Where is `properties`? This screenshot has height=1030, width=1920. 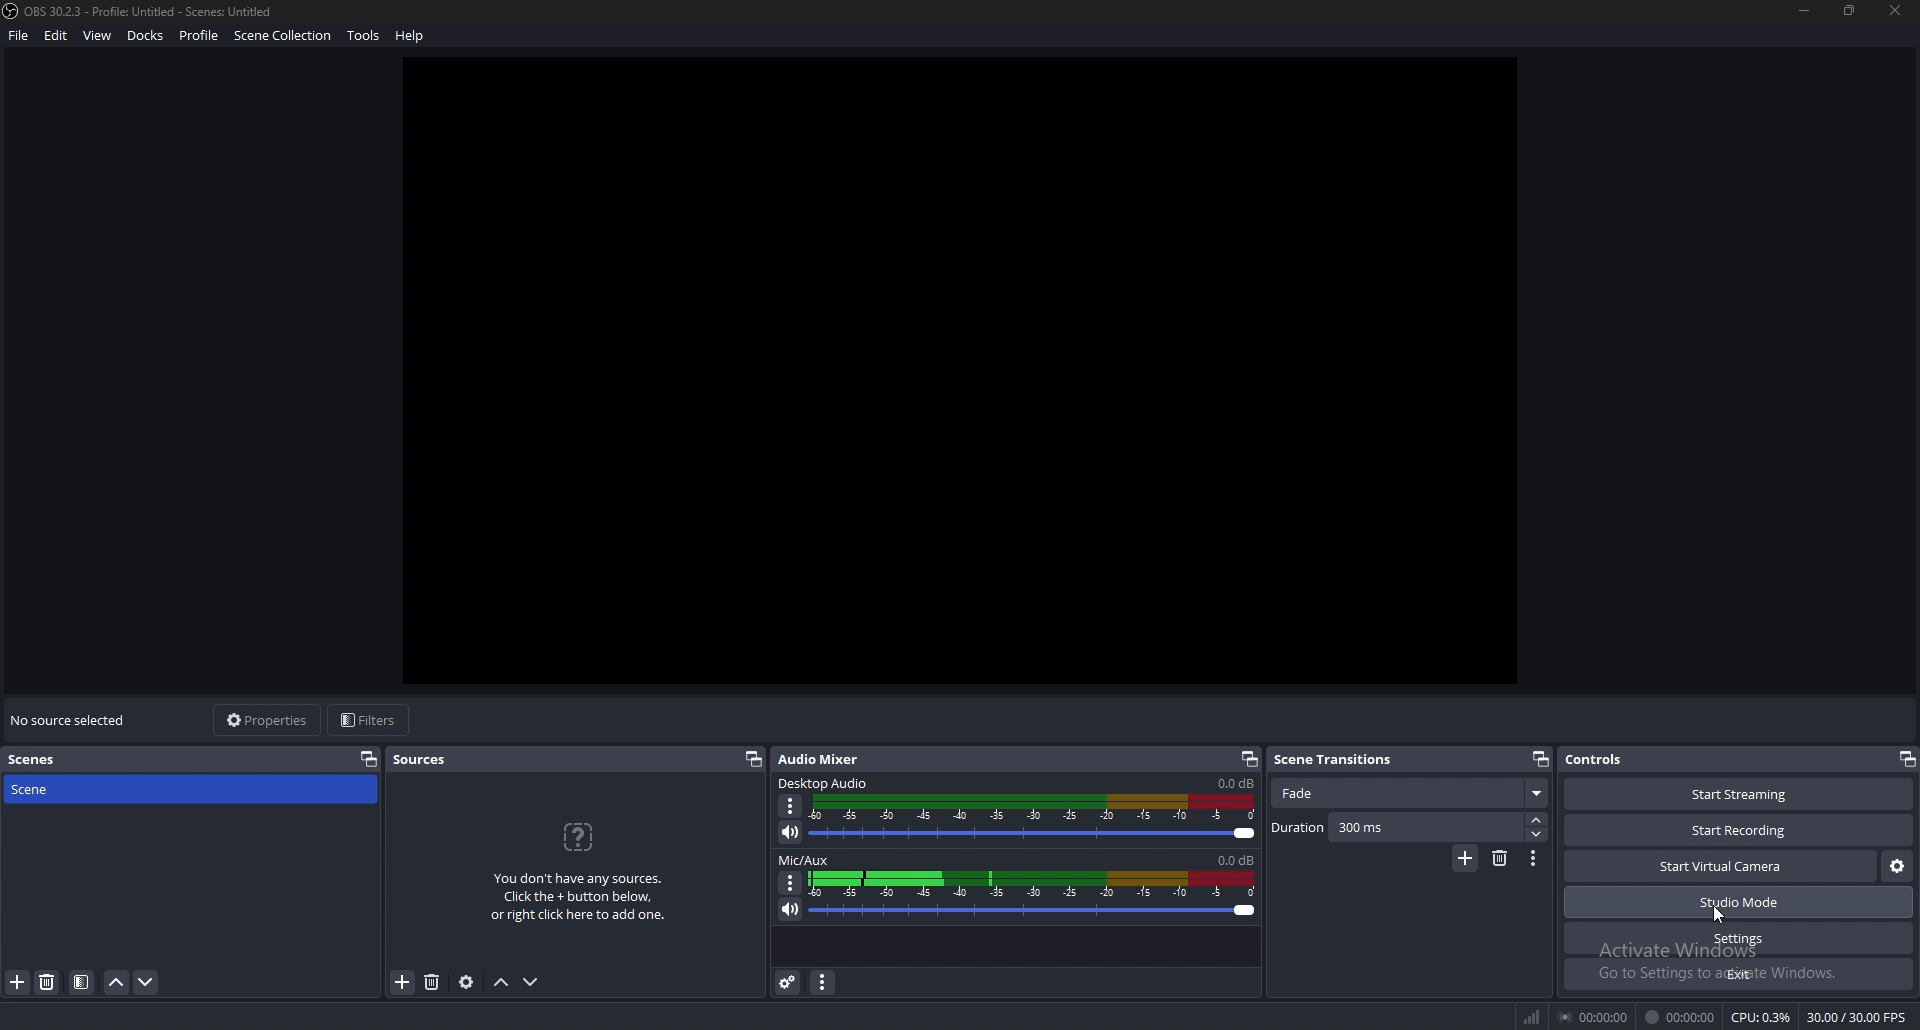
properties is located at coordinates (270, 720).